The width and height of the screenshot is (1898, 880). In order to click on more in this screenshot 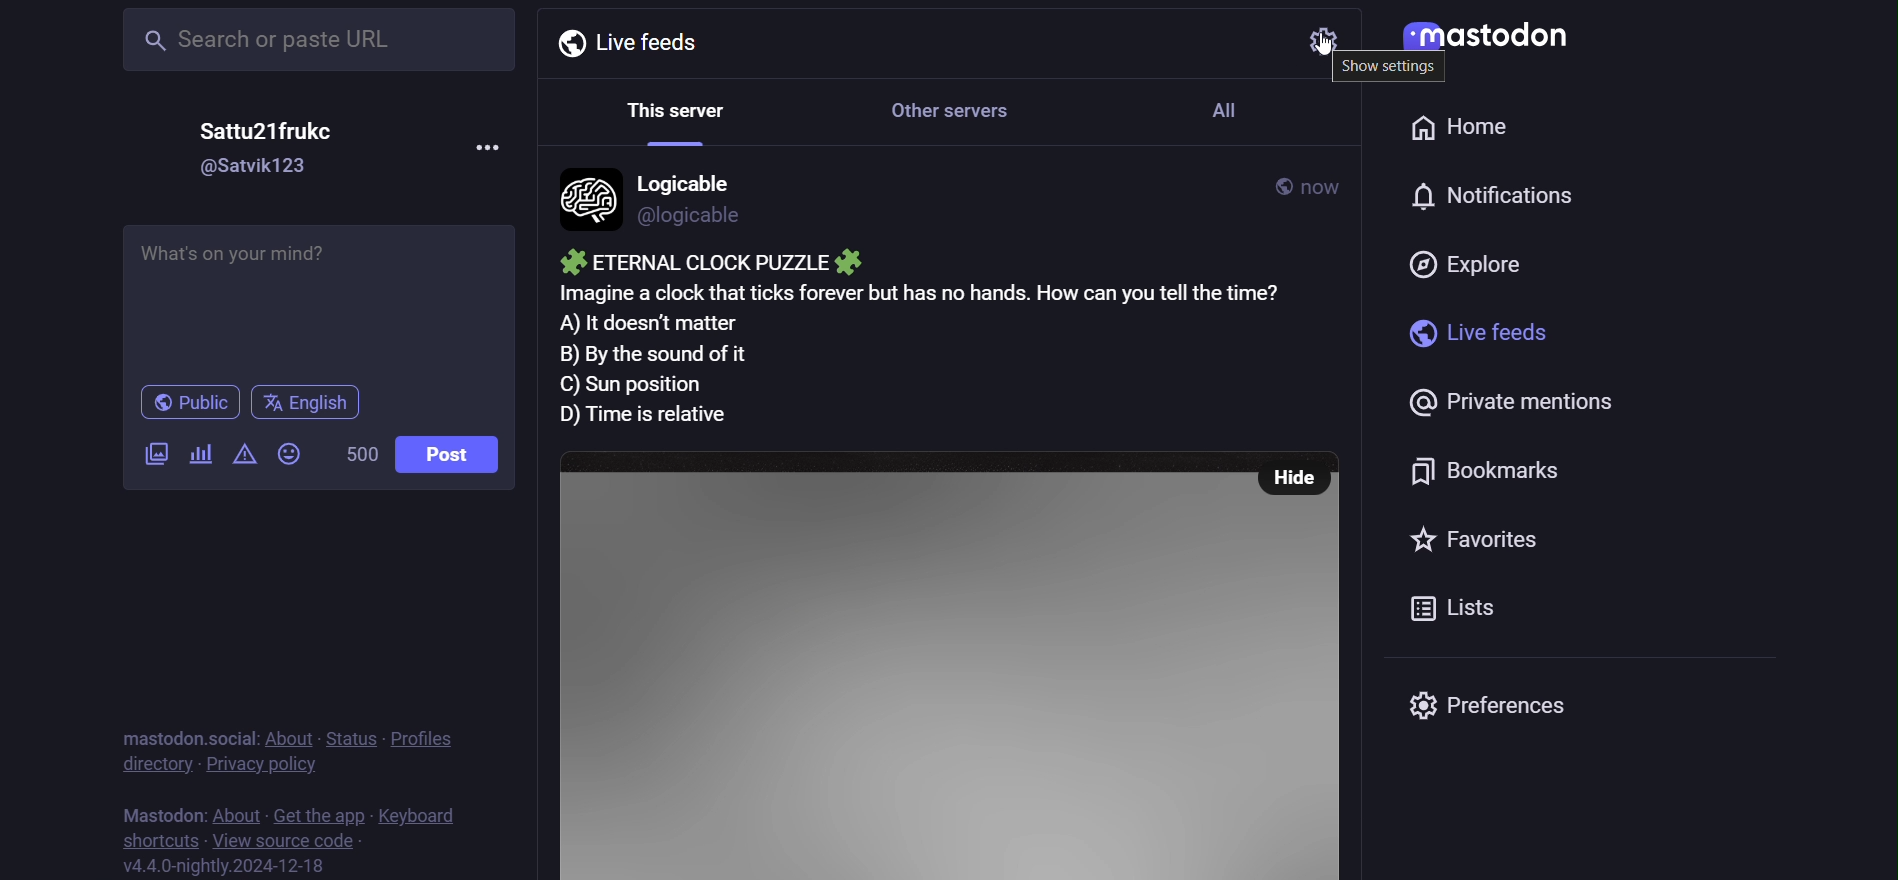, I will do `click(492, 155)`.